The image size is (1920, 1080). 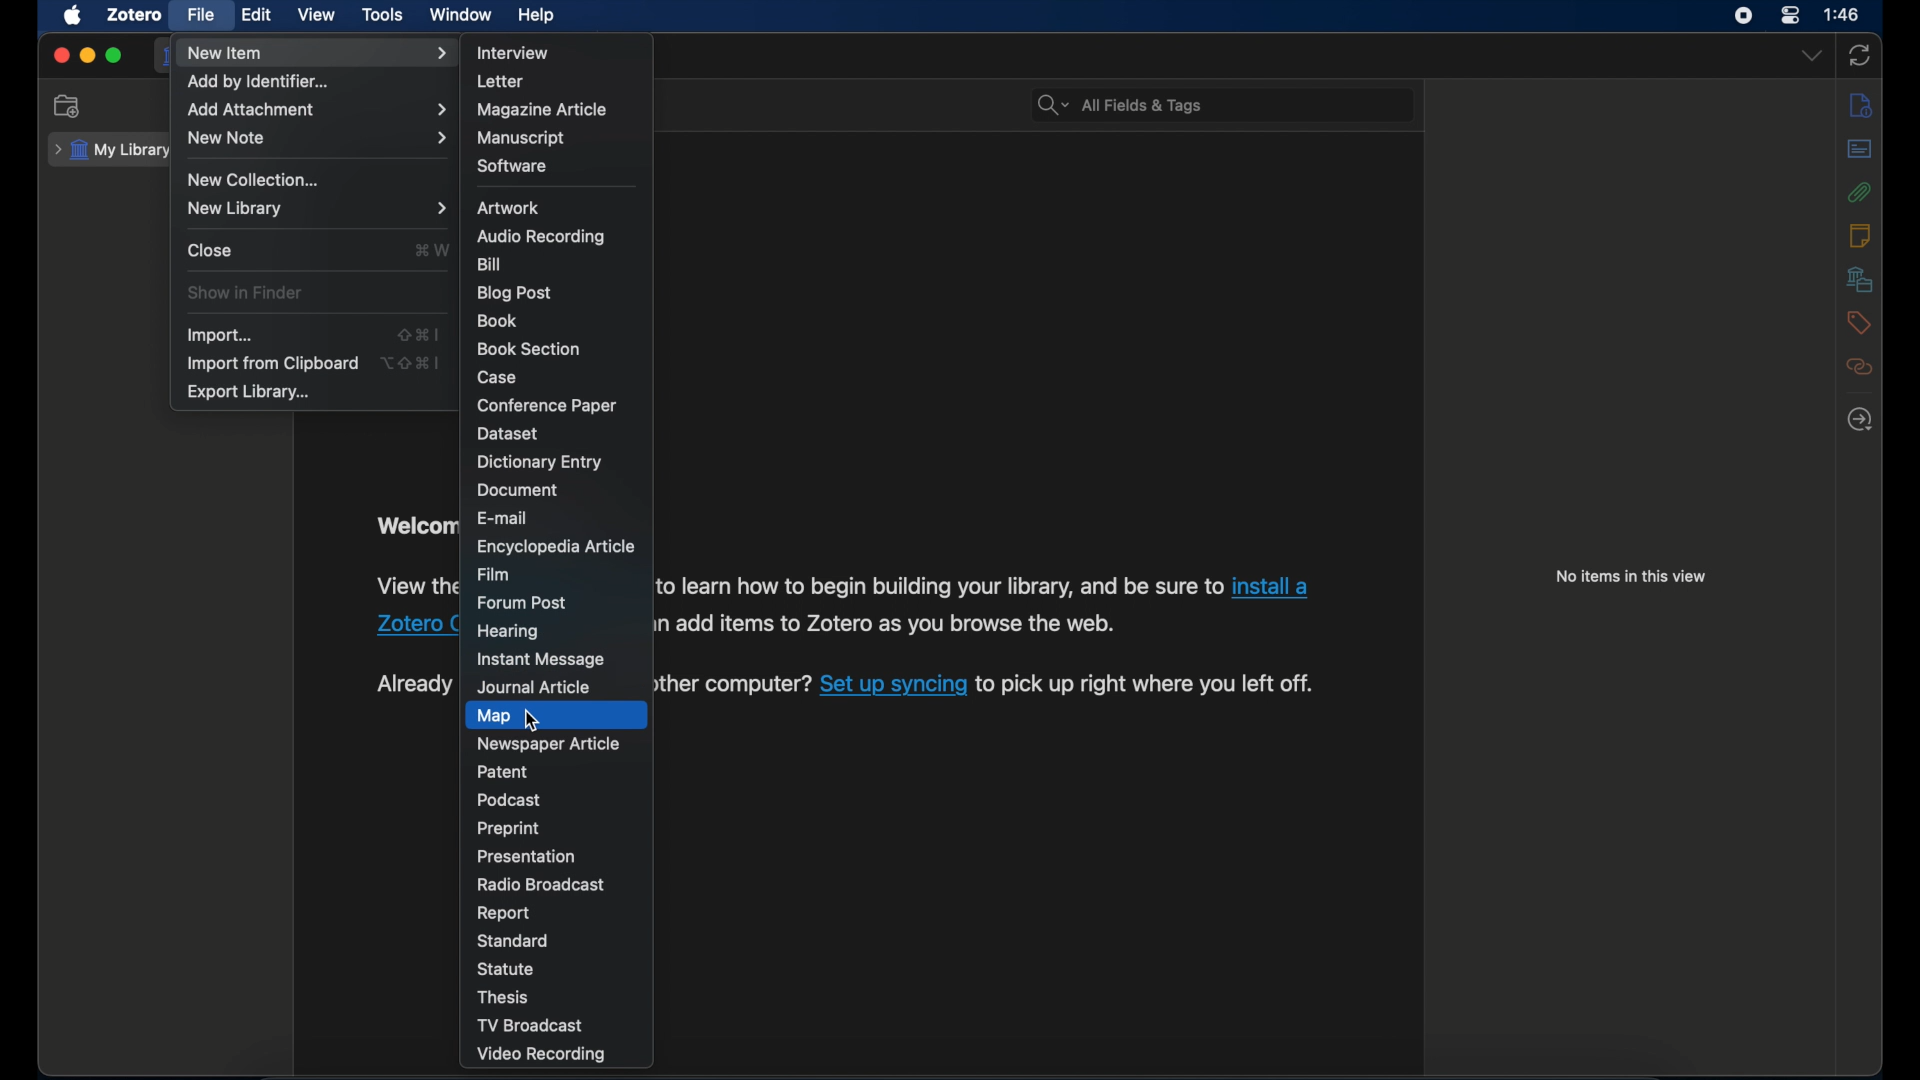 I want to click on report, so click(x=505, y=914).